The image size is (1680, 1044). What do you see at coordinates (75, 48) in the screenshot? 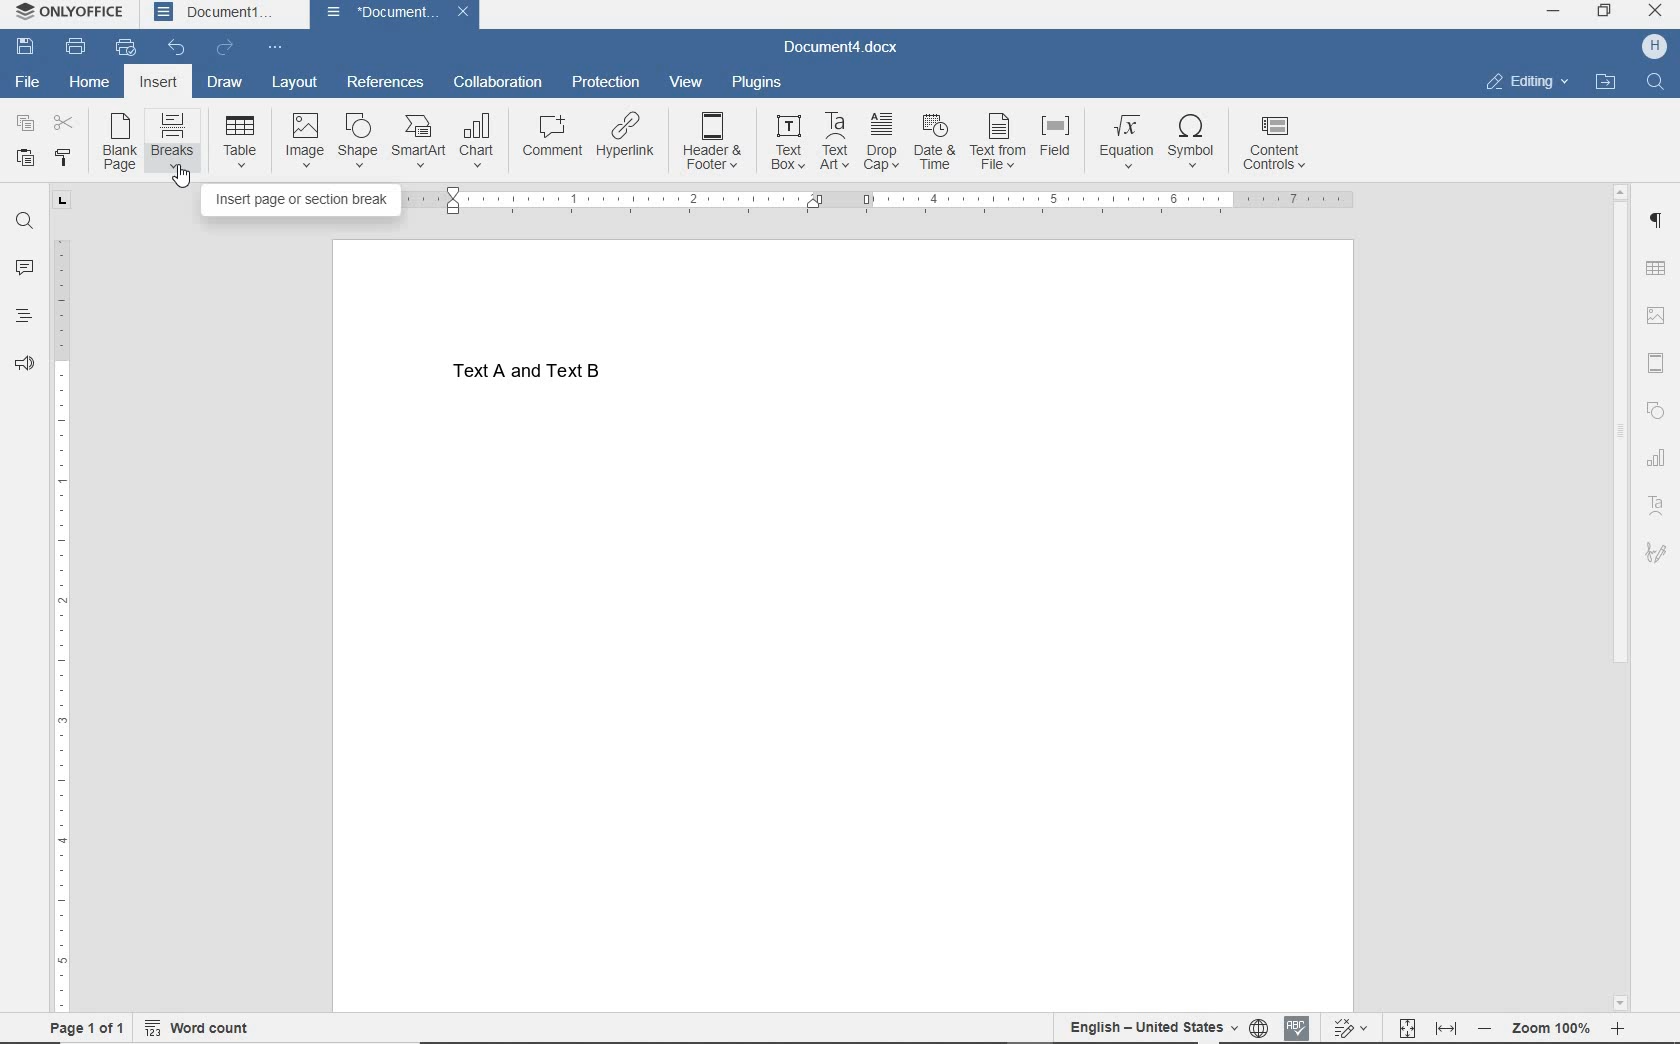
I see `PRINT` at bounding box center [75, 48].